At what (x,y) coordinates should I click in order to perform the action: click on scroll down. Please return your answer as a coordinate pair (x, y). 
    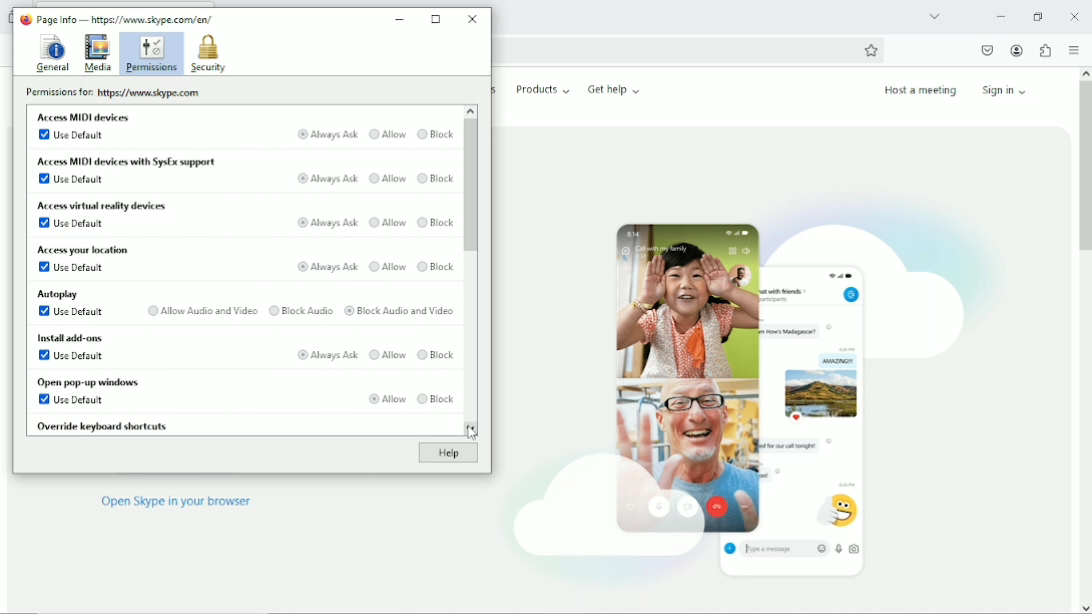
    Looking at the image, I should click on (1084, 605).